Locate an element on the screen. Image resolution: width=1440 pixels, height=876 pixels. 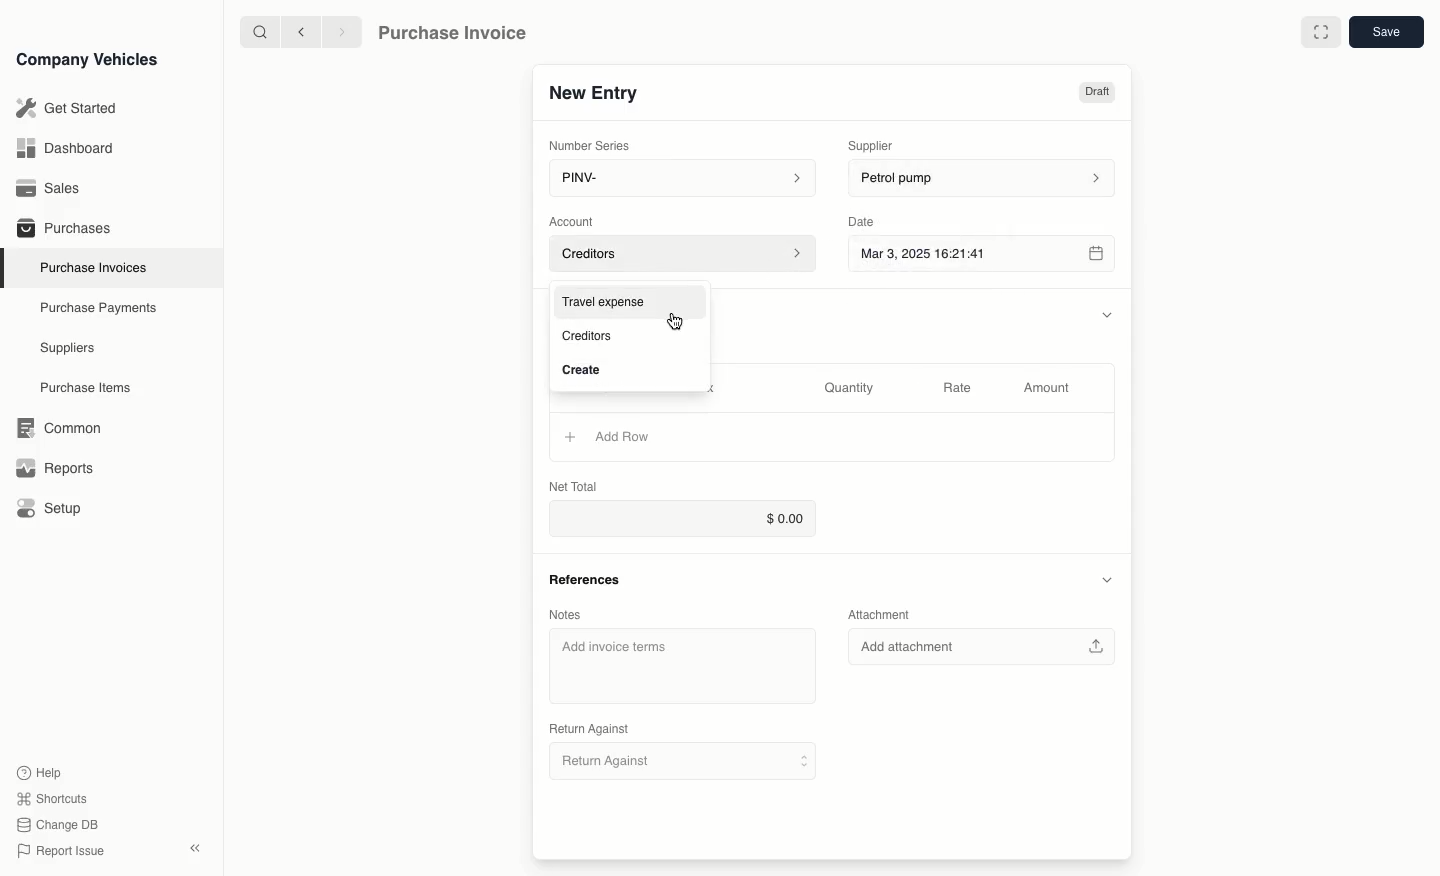
Purchase items is located at coordinates (78, 388).